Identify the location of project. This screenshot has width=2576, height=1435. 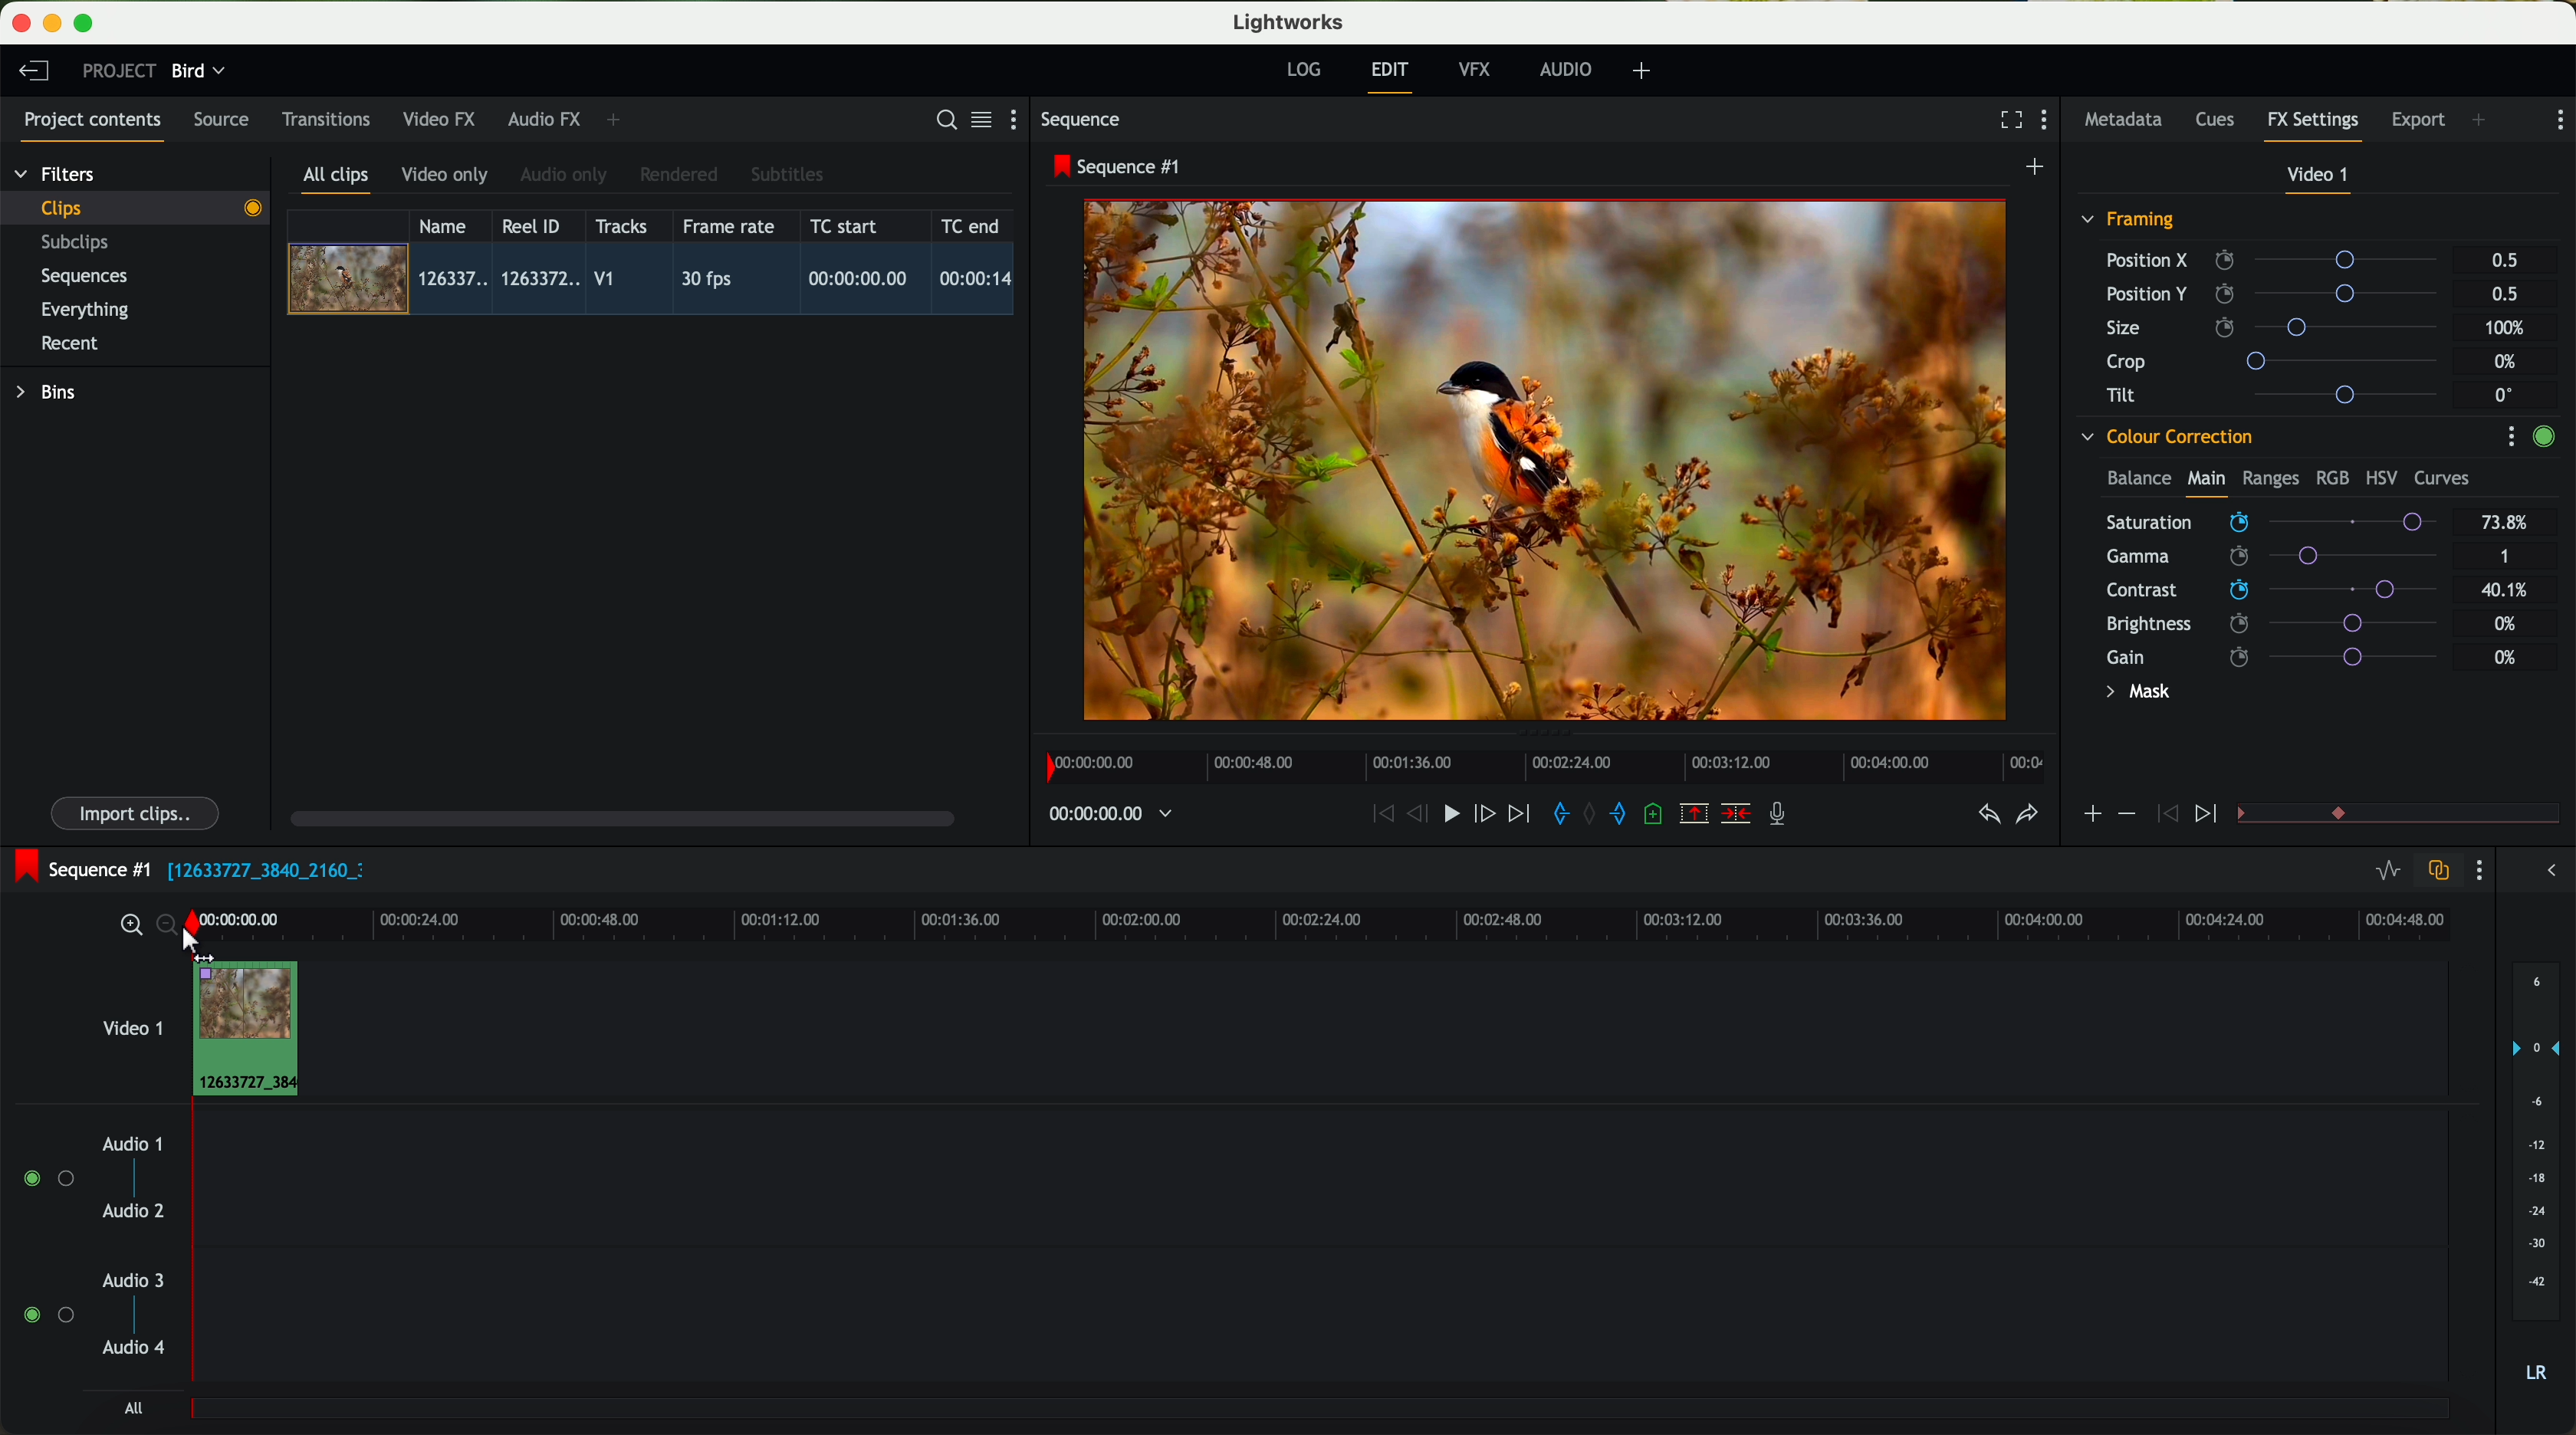
(119, 70).